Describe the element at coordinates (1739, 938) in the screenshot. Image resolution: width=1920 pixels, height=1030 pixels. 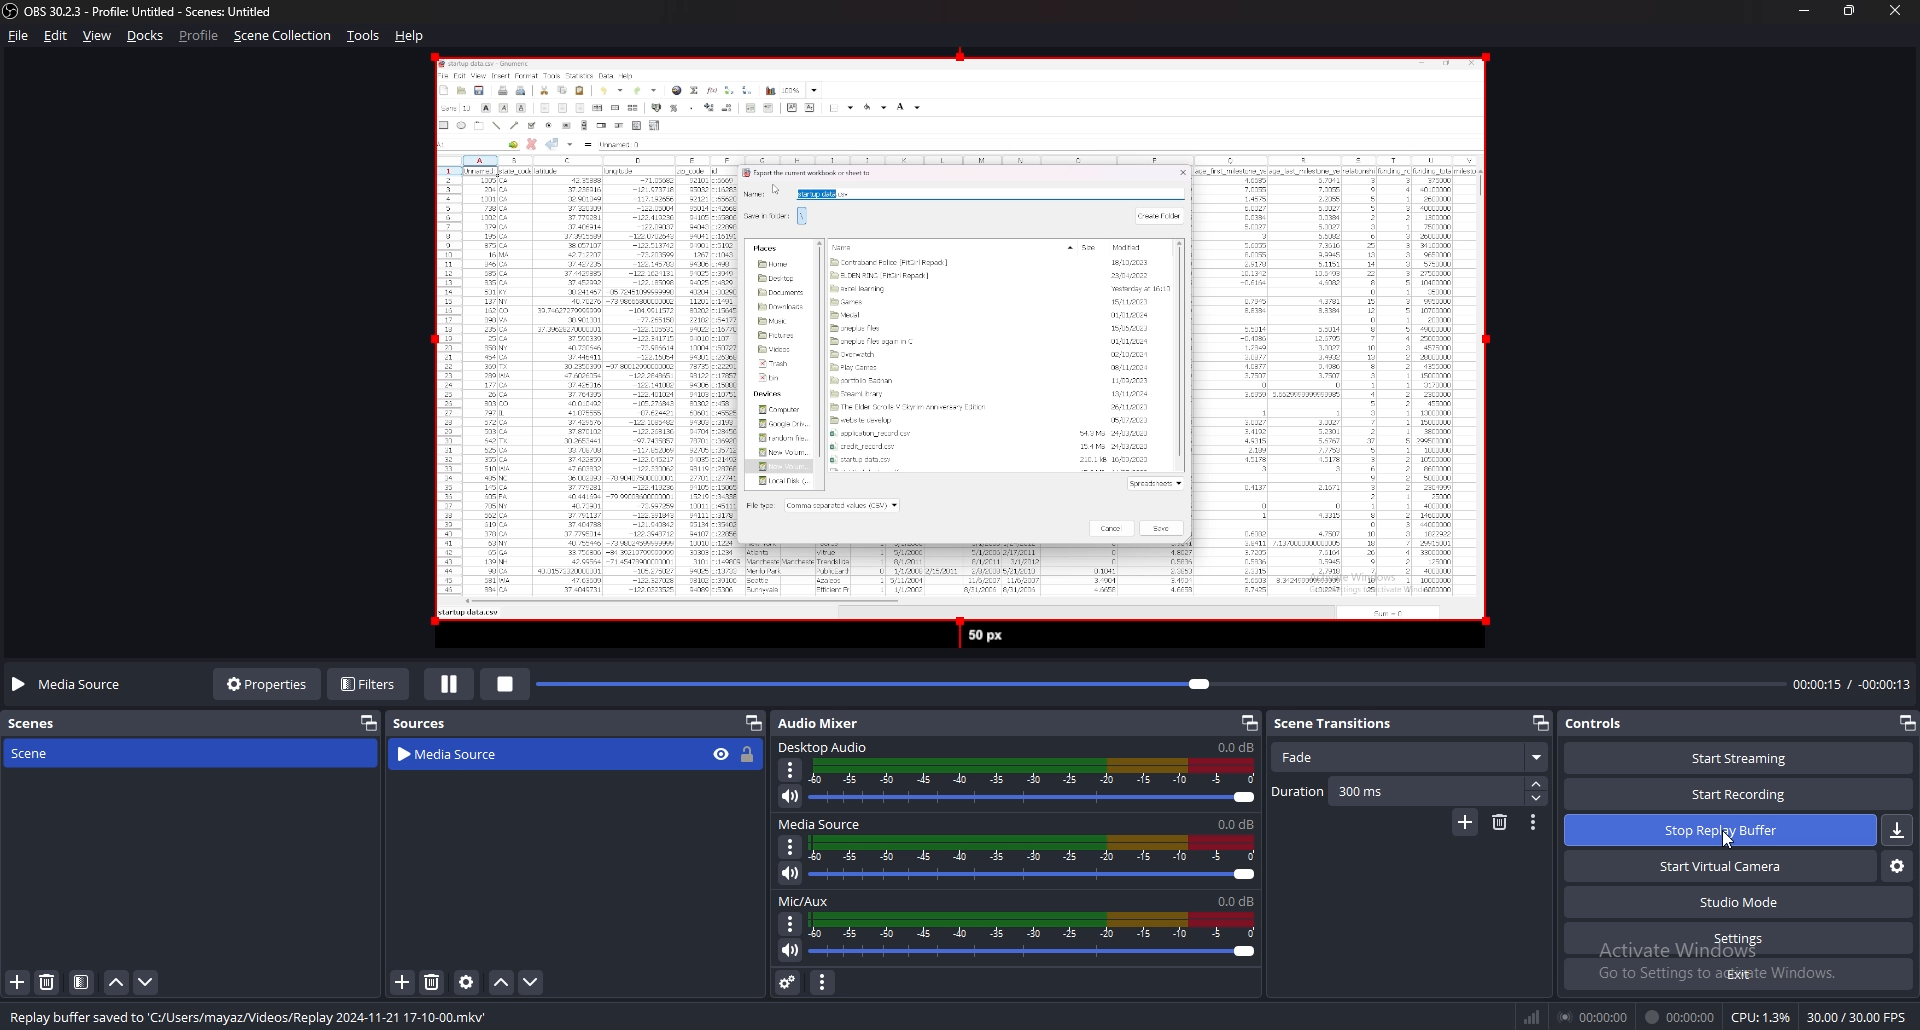
I see `settings` at that location.